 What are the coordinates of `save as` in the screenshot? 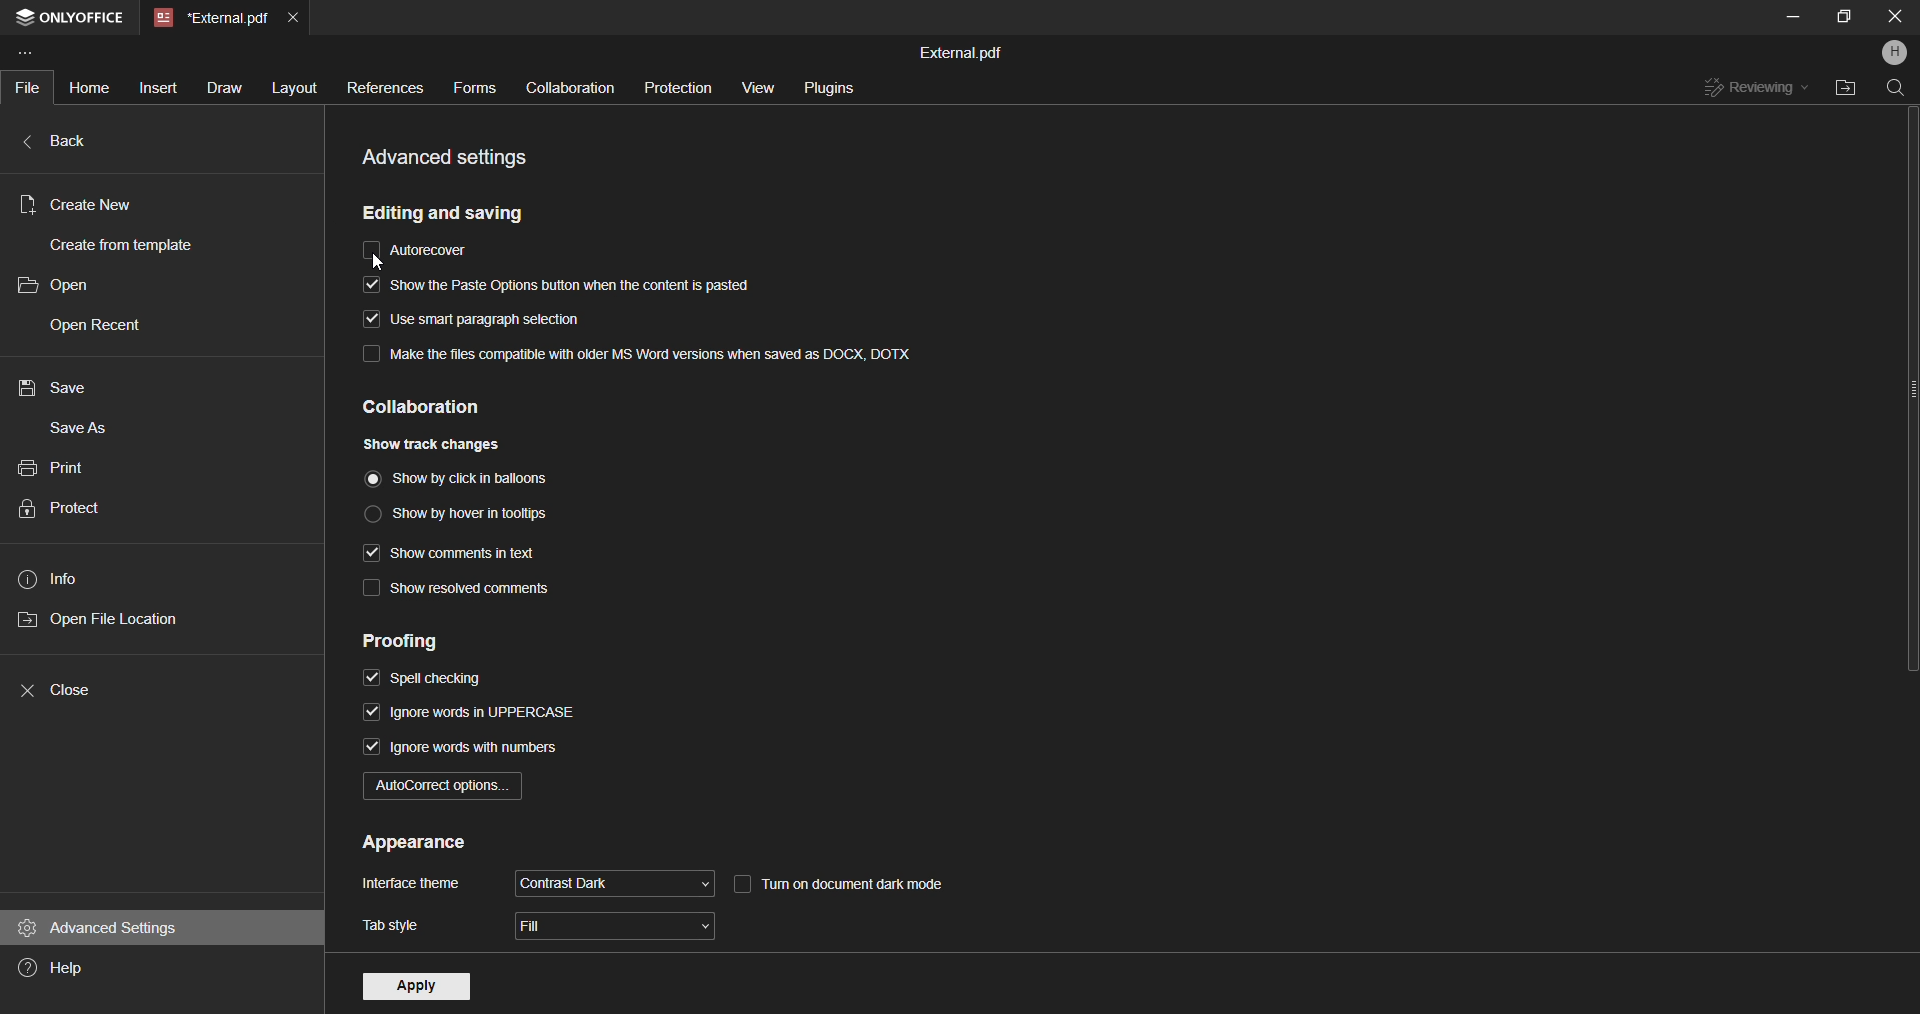 It's located at (81, 431).